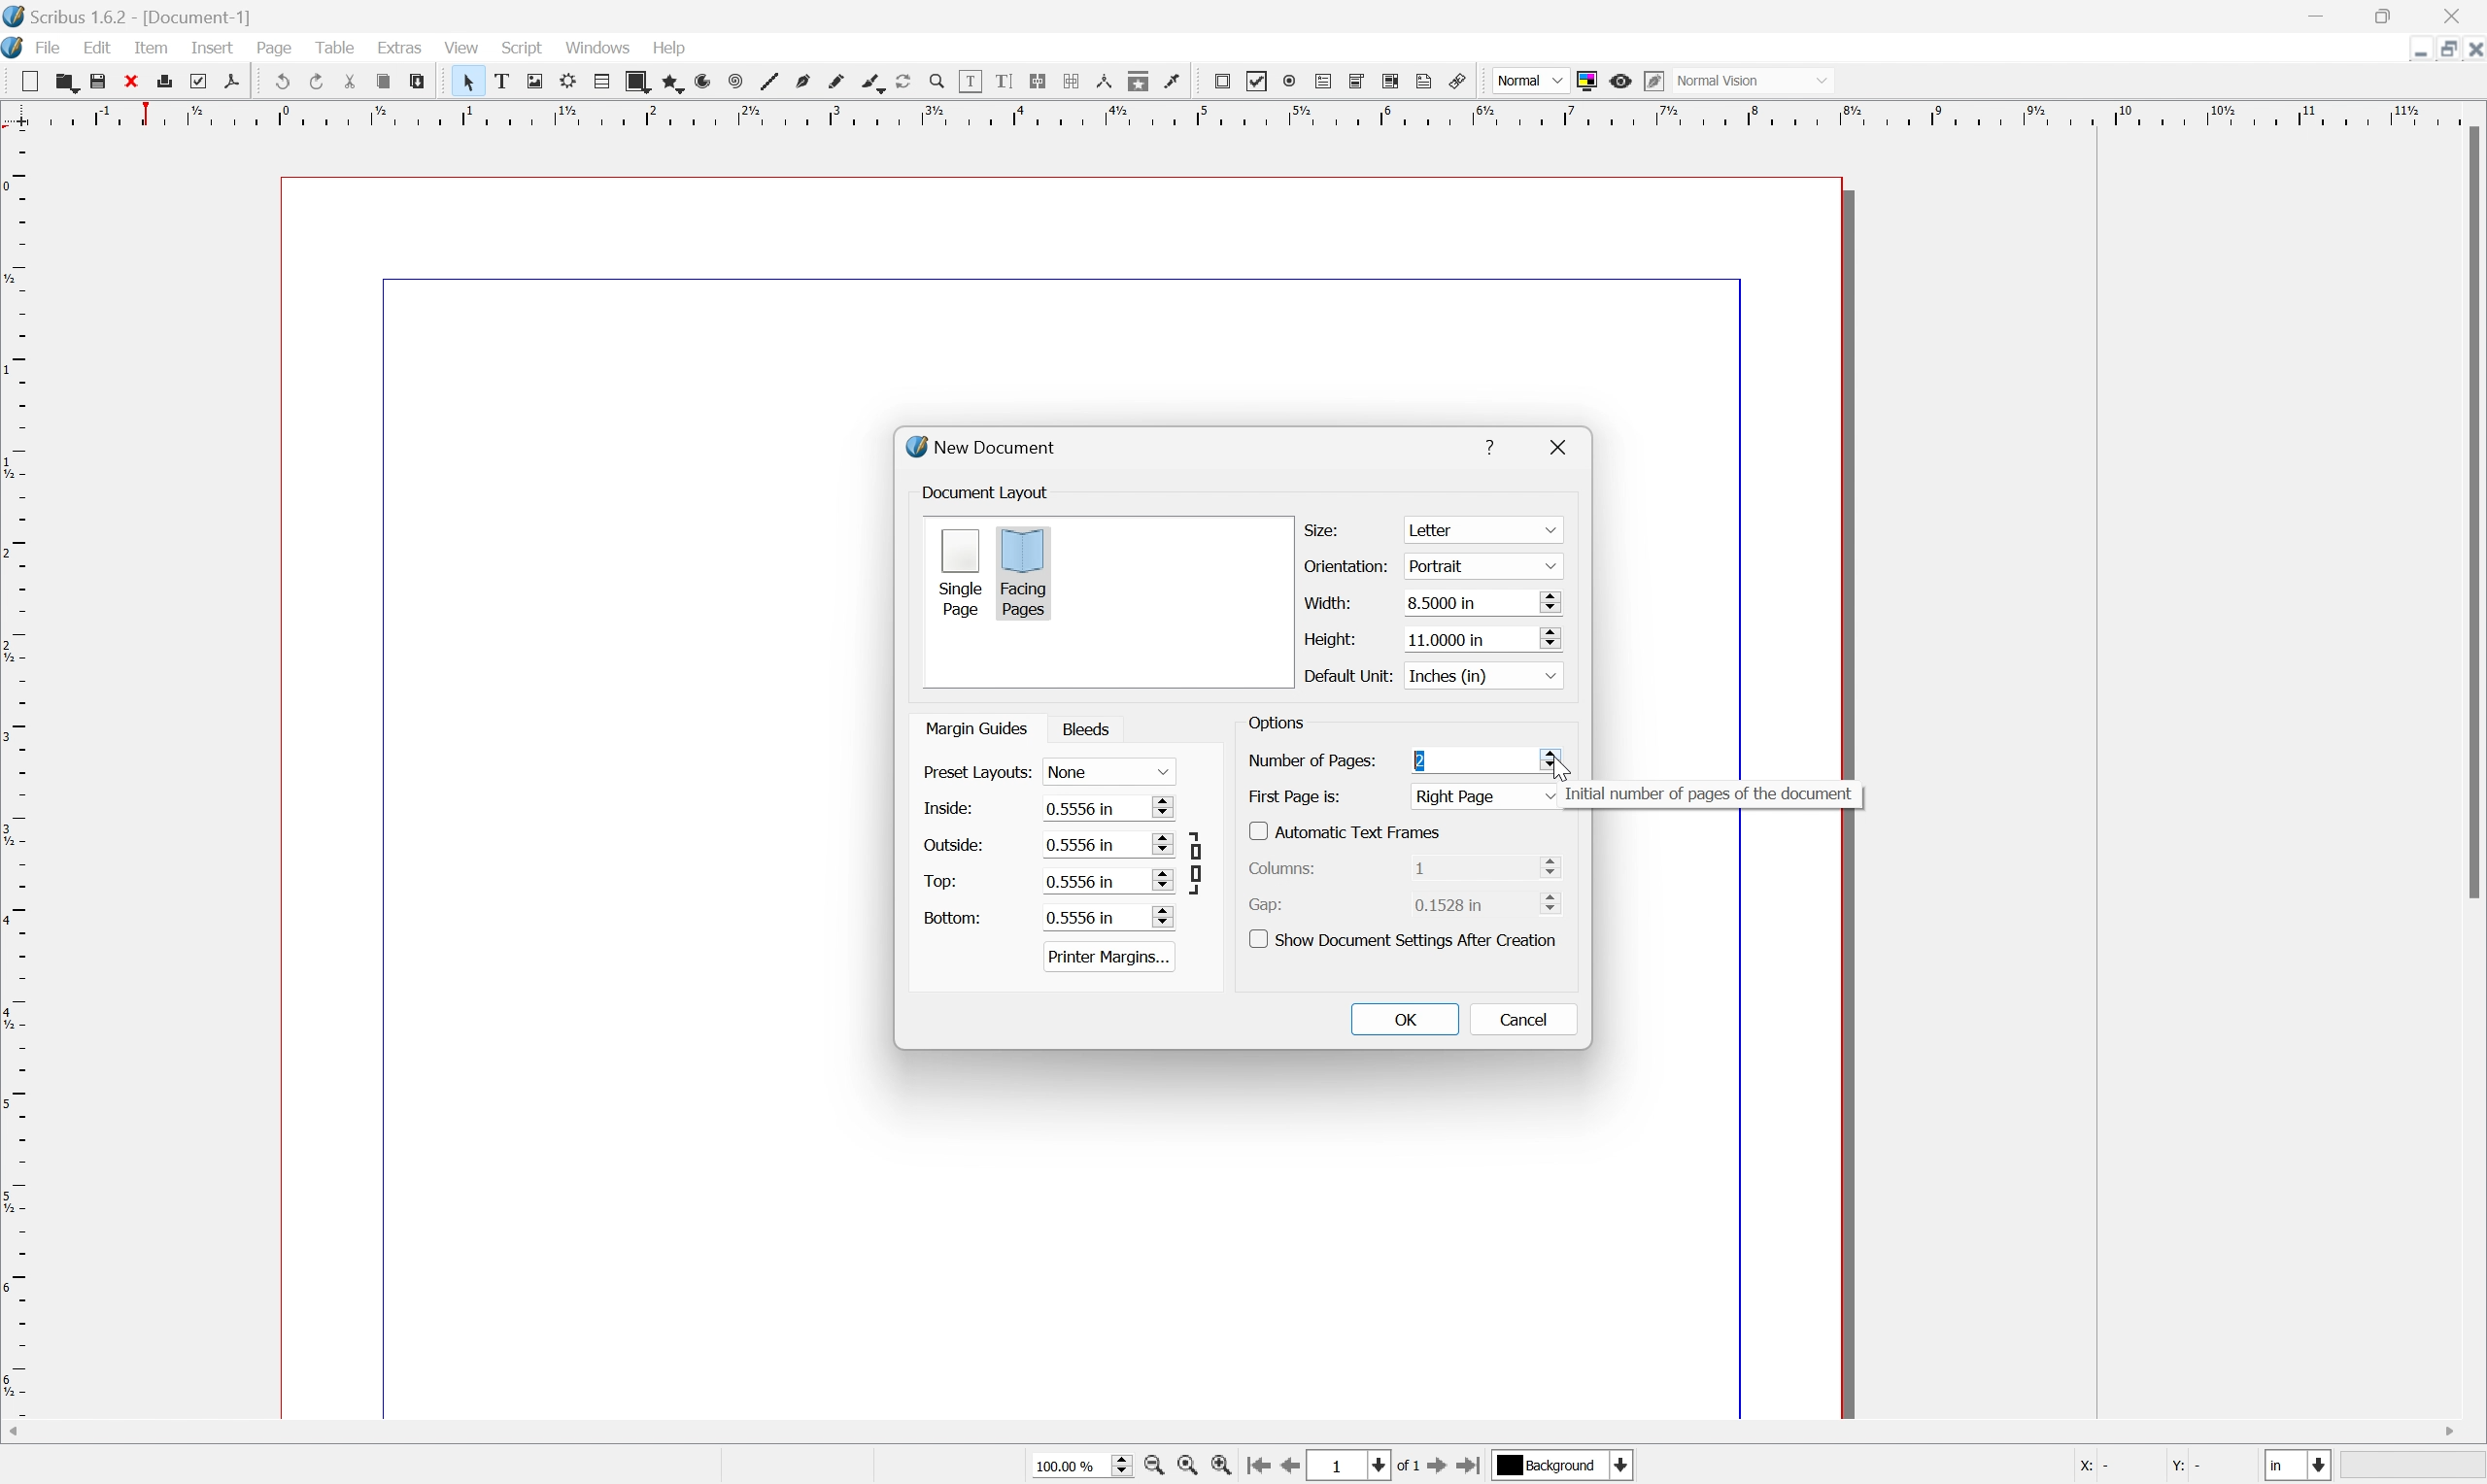  I want to click on 0.5556 in, so click(1107, 917).